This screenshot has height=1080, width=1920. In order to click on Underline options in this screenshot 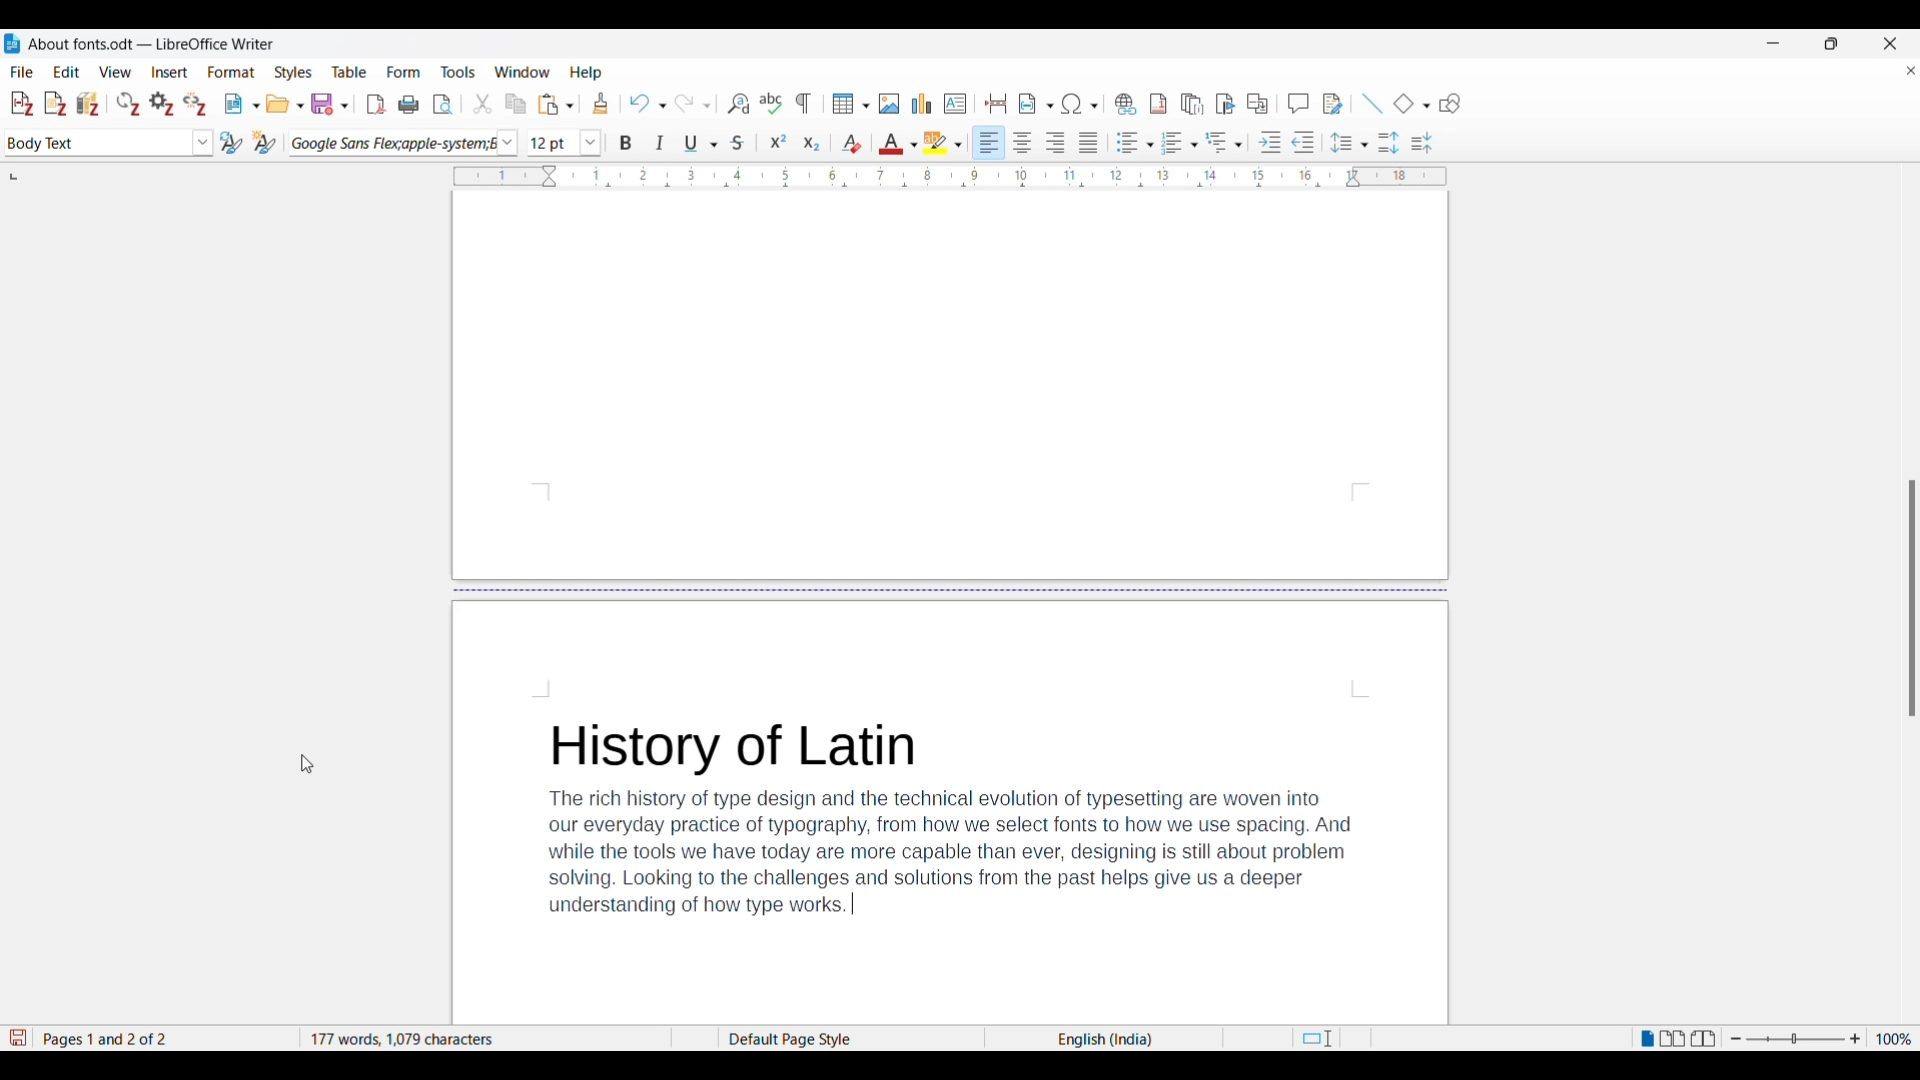, I will do `click(700, 143)`.